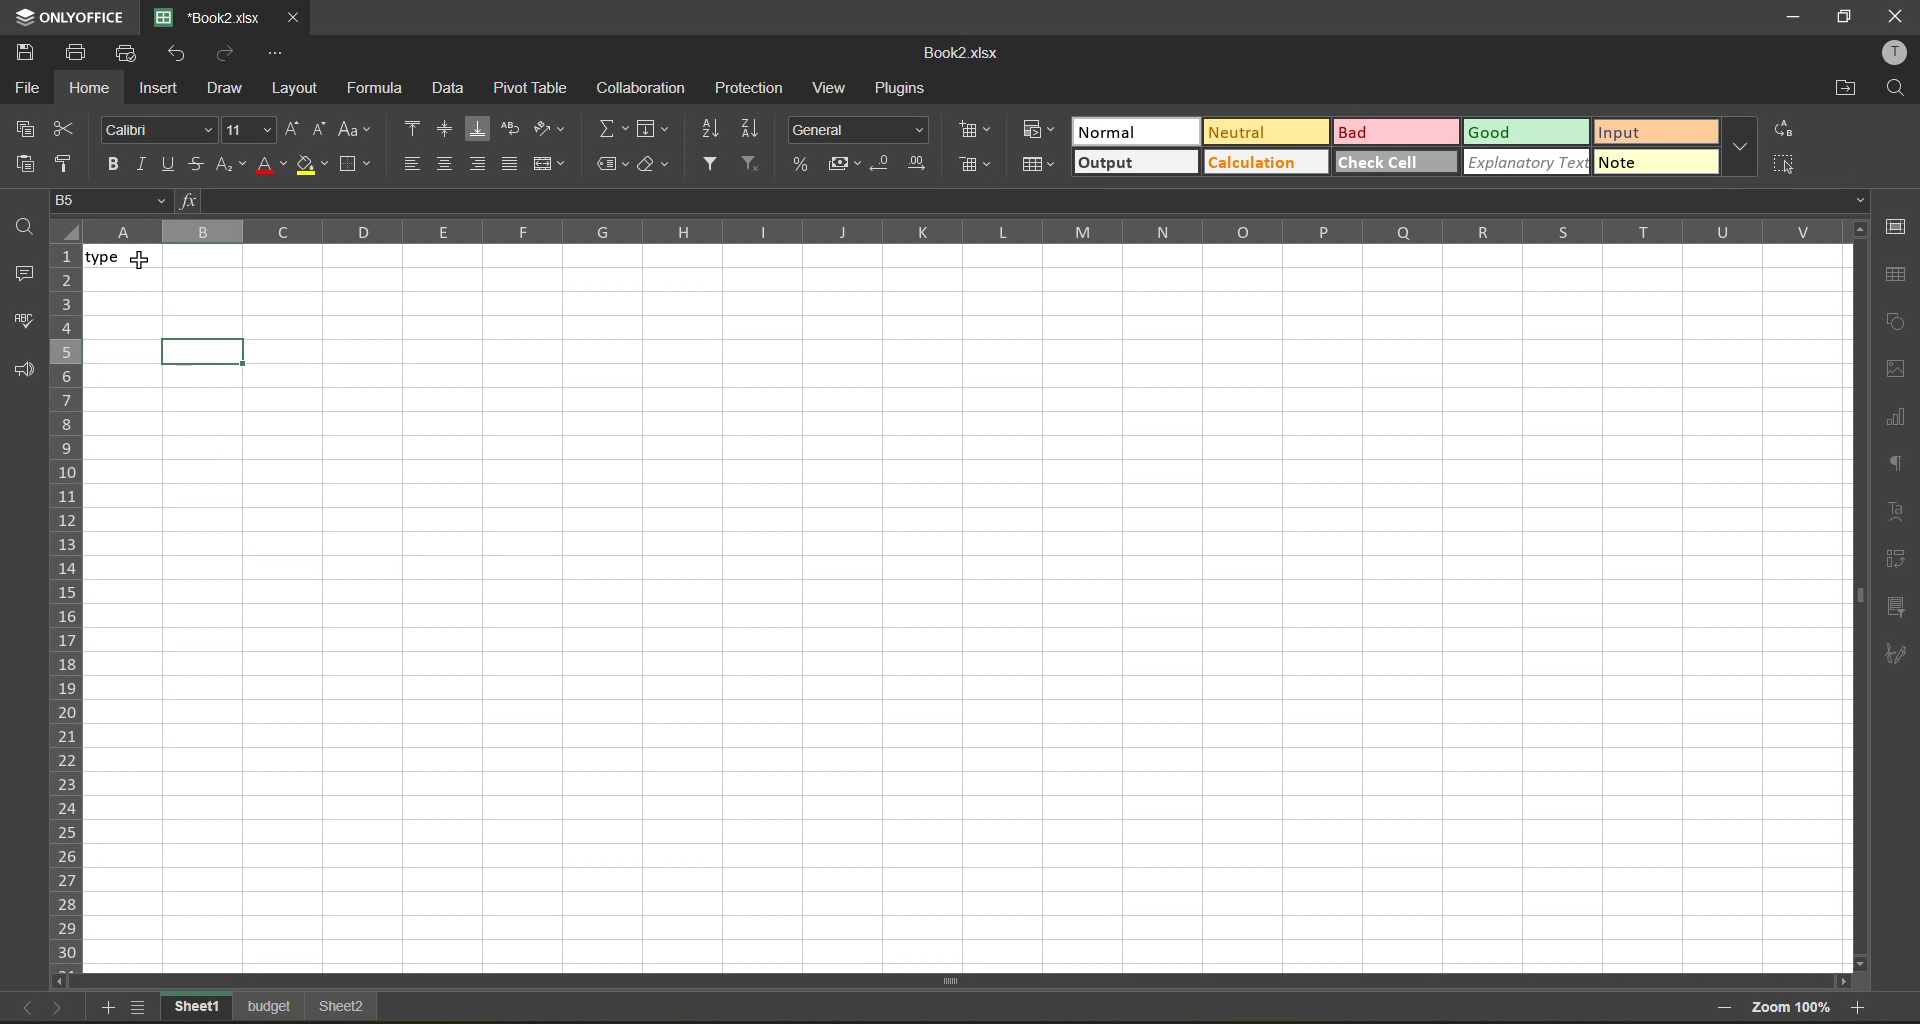 The width and height of the screenshot is (1920, 1024). I want to click on formula bar, so click(1038, 202).